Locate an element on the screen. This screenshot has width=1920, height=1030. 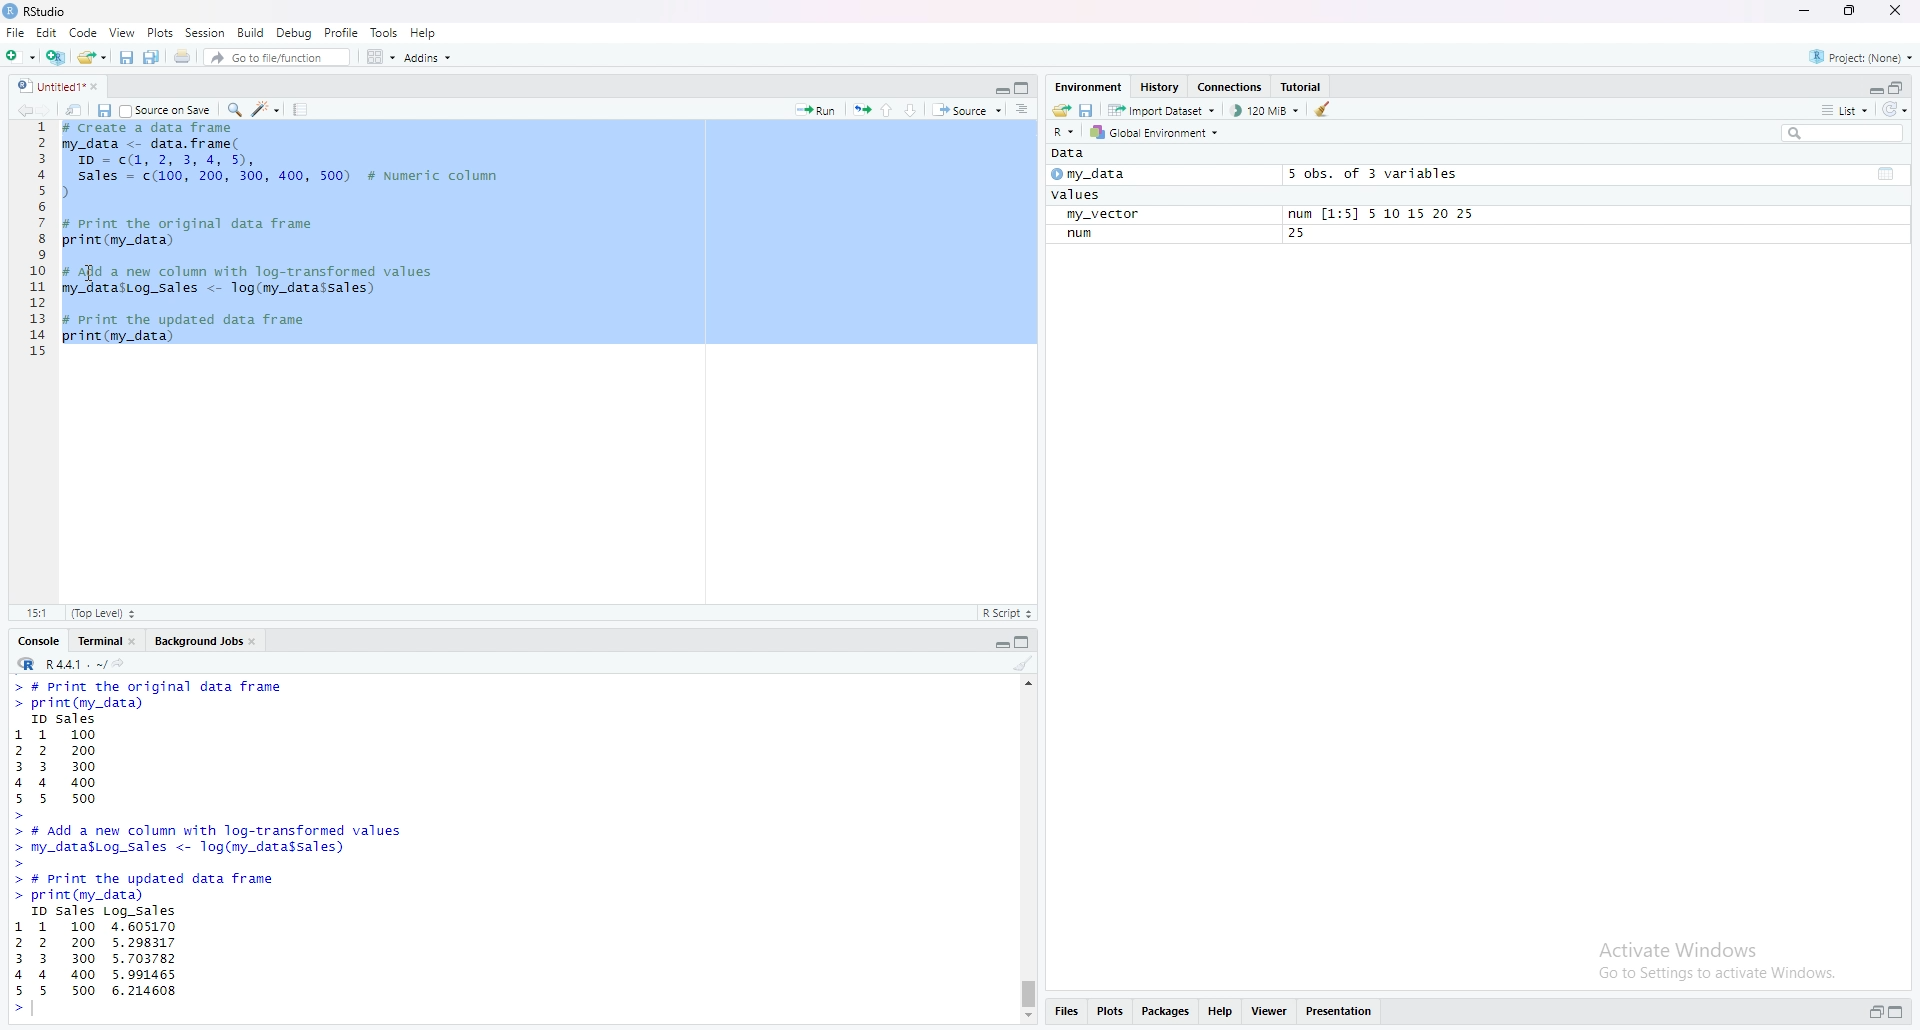
Profile is located at coordinates (342, 32).